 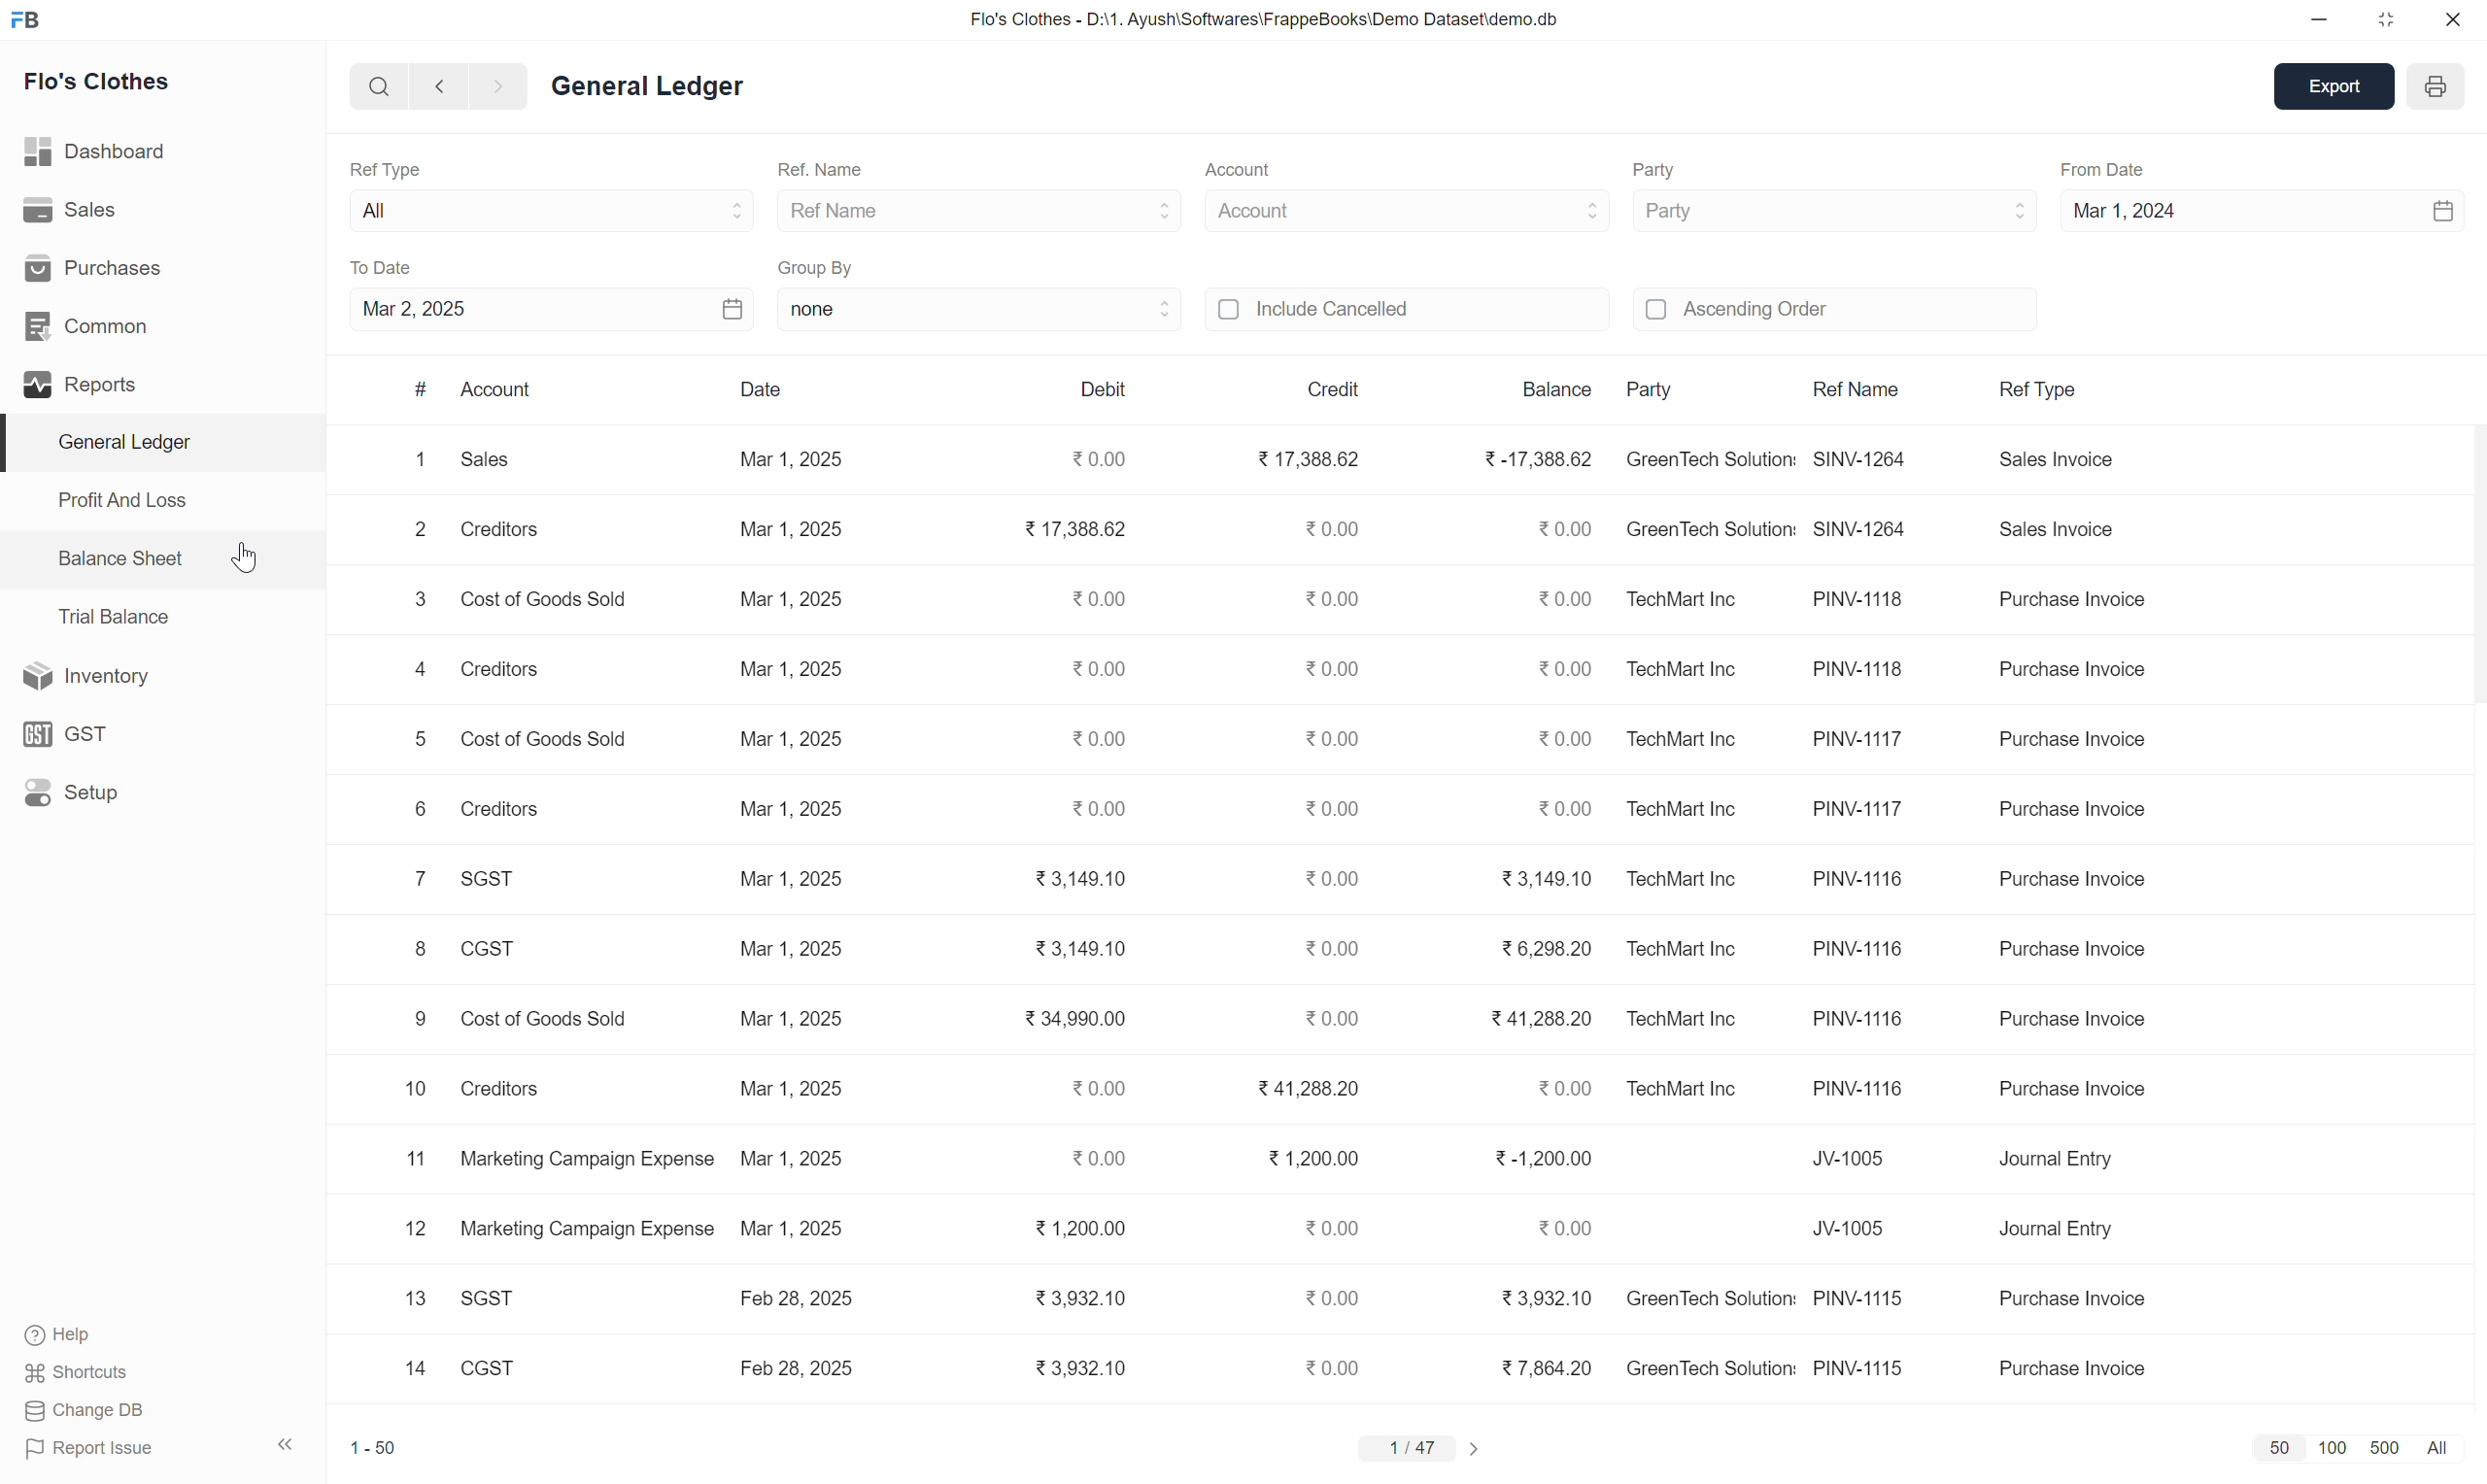 I want to click on year, so click(x=2441, y=88).